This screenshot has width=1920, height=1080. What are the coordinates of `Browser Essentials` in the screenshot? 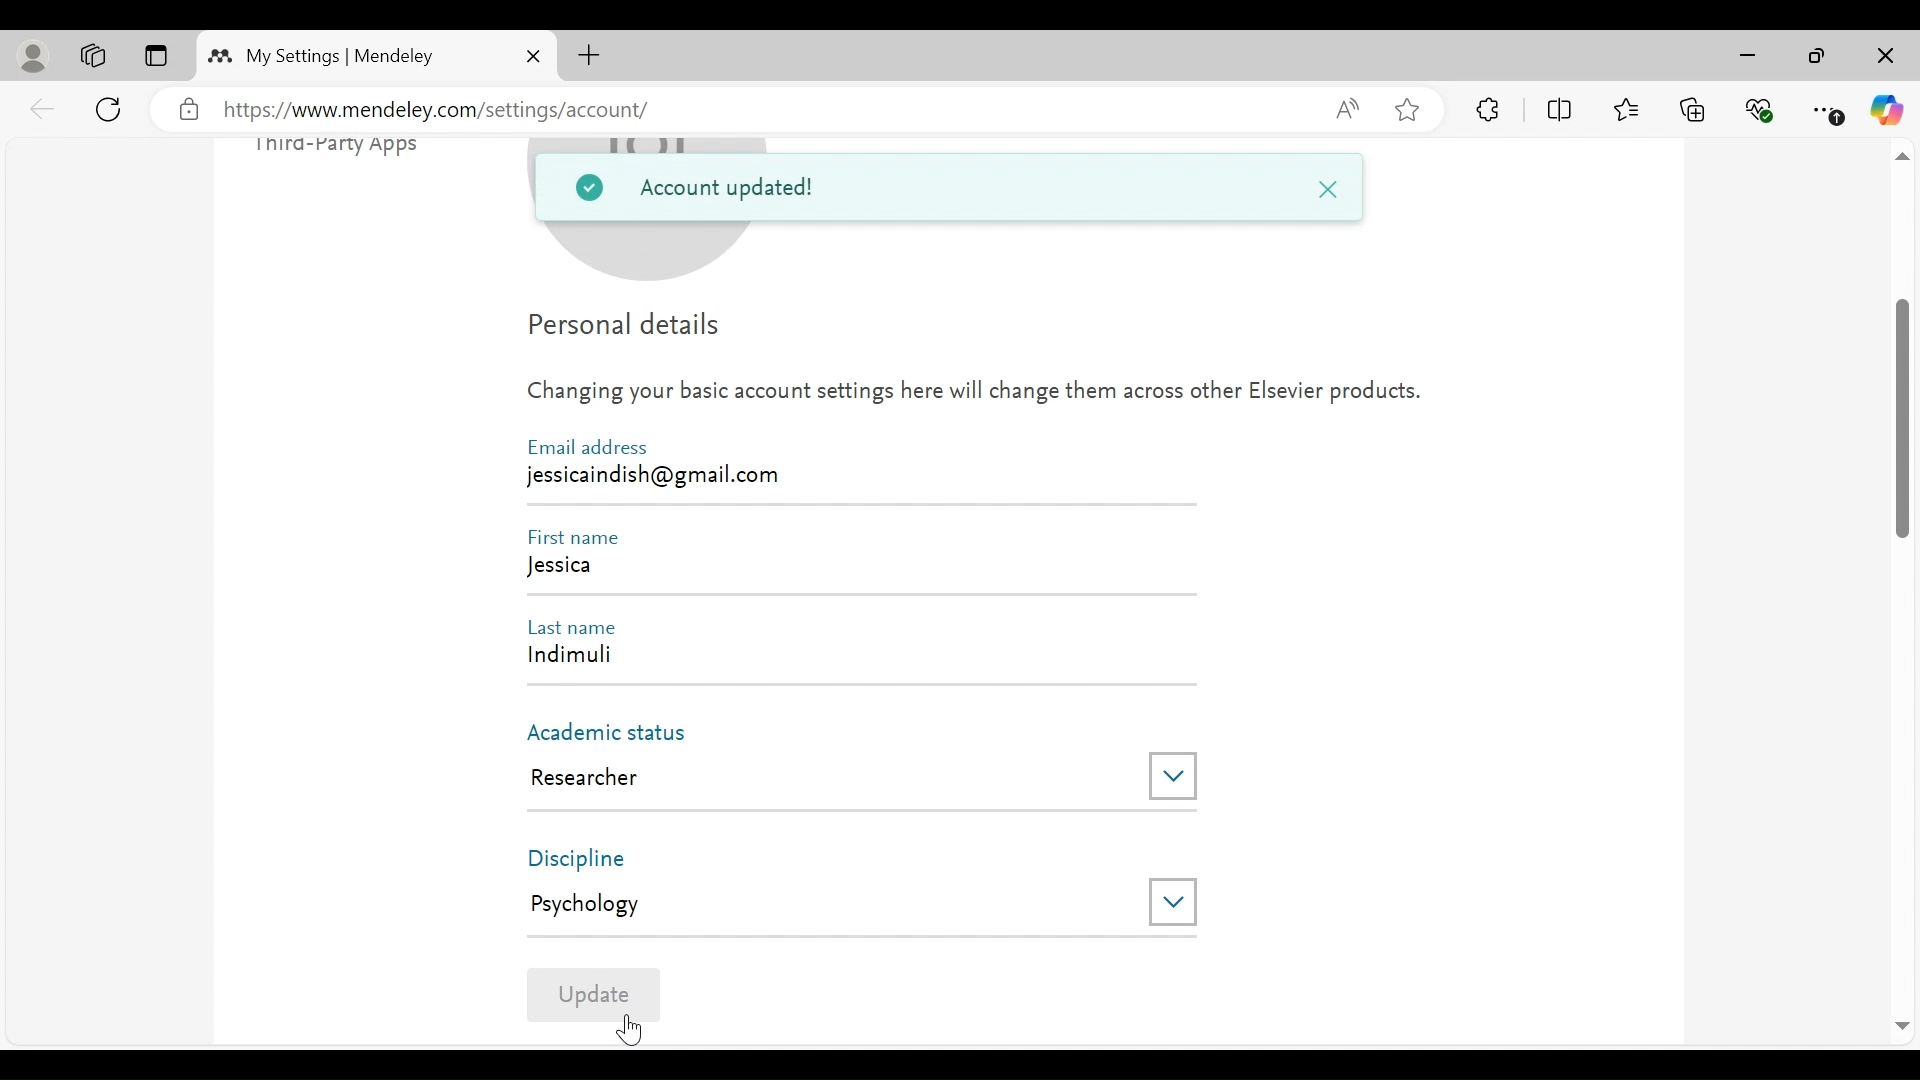 It's located at (1761, 108).